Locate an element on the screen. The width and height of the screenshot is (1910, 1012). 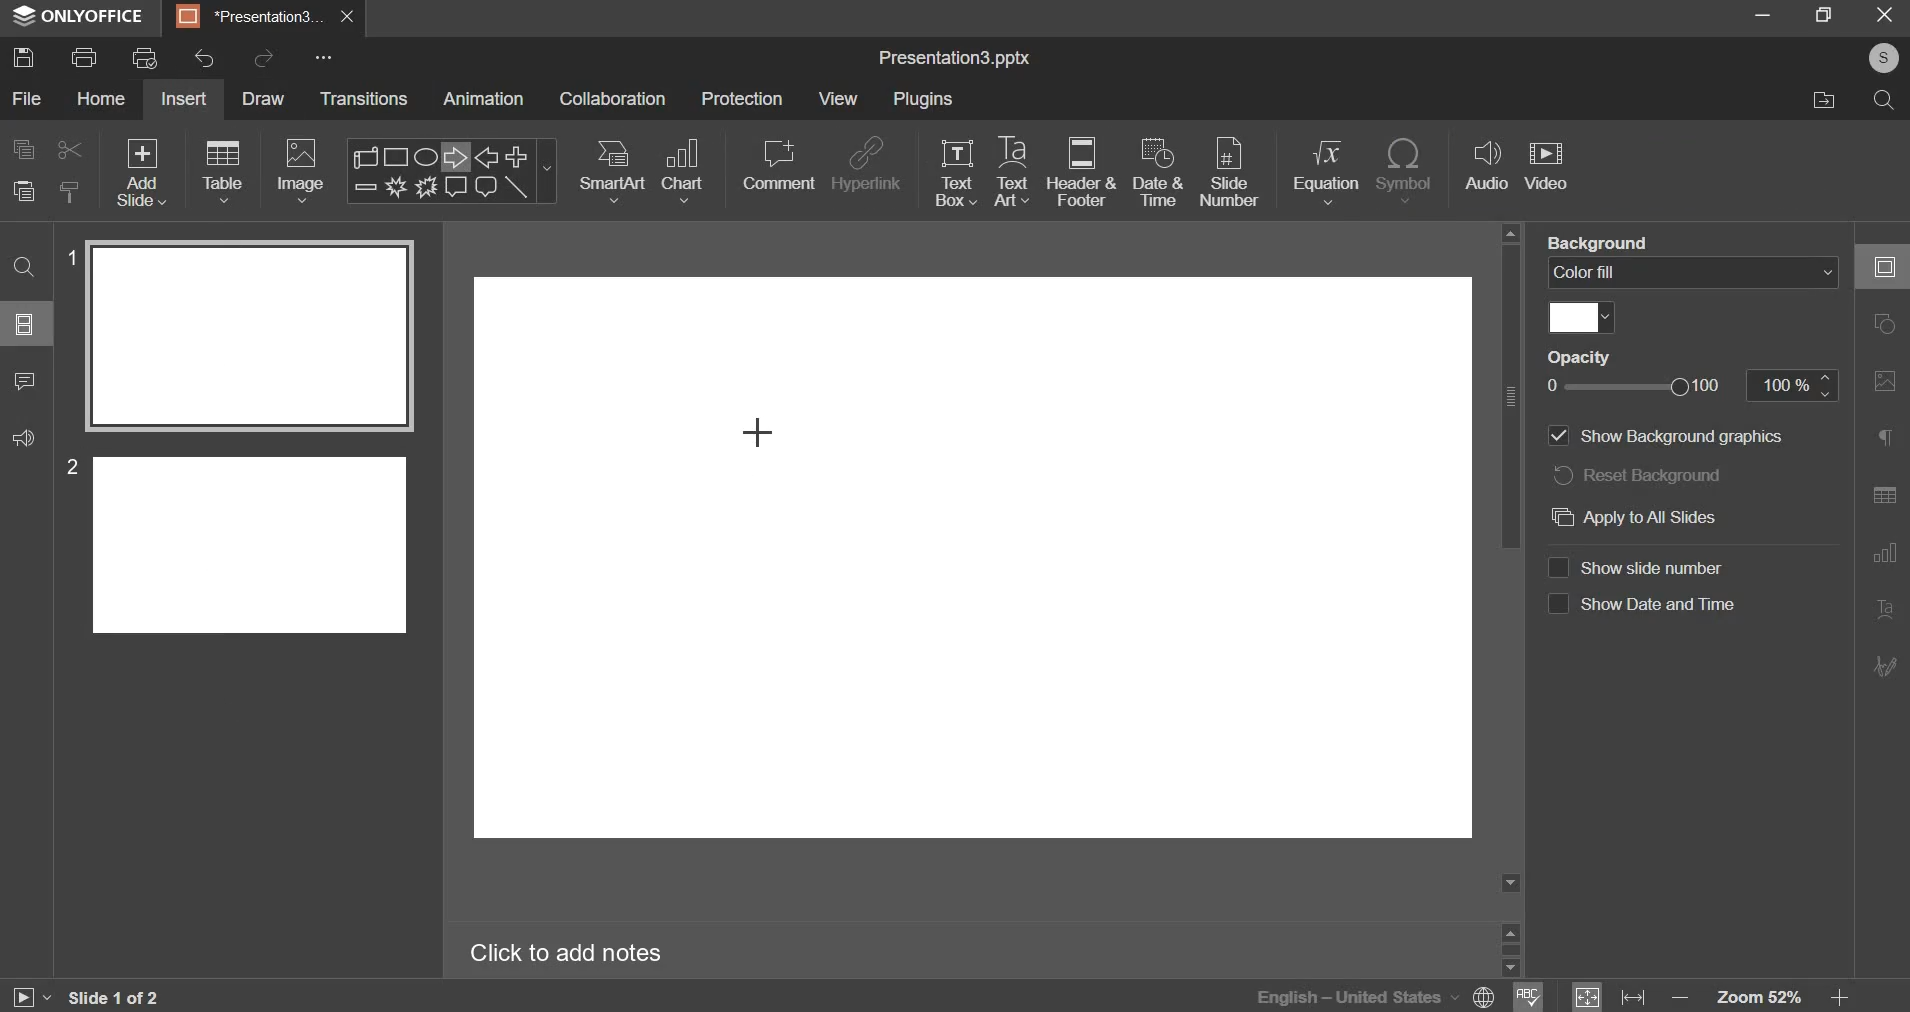
Image settings is located at coordinates (1885, 382).